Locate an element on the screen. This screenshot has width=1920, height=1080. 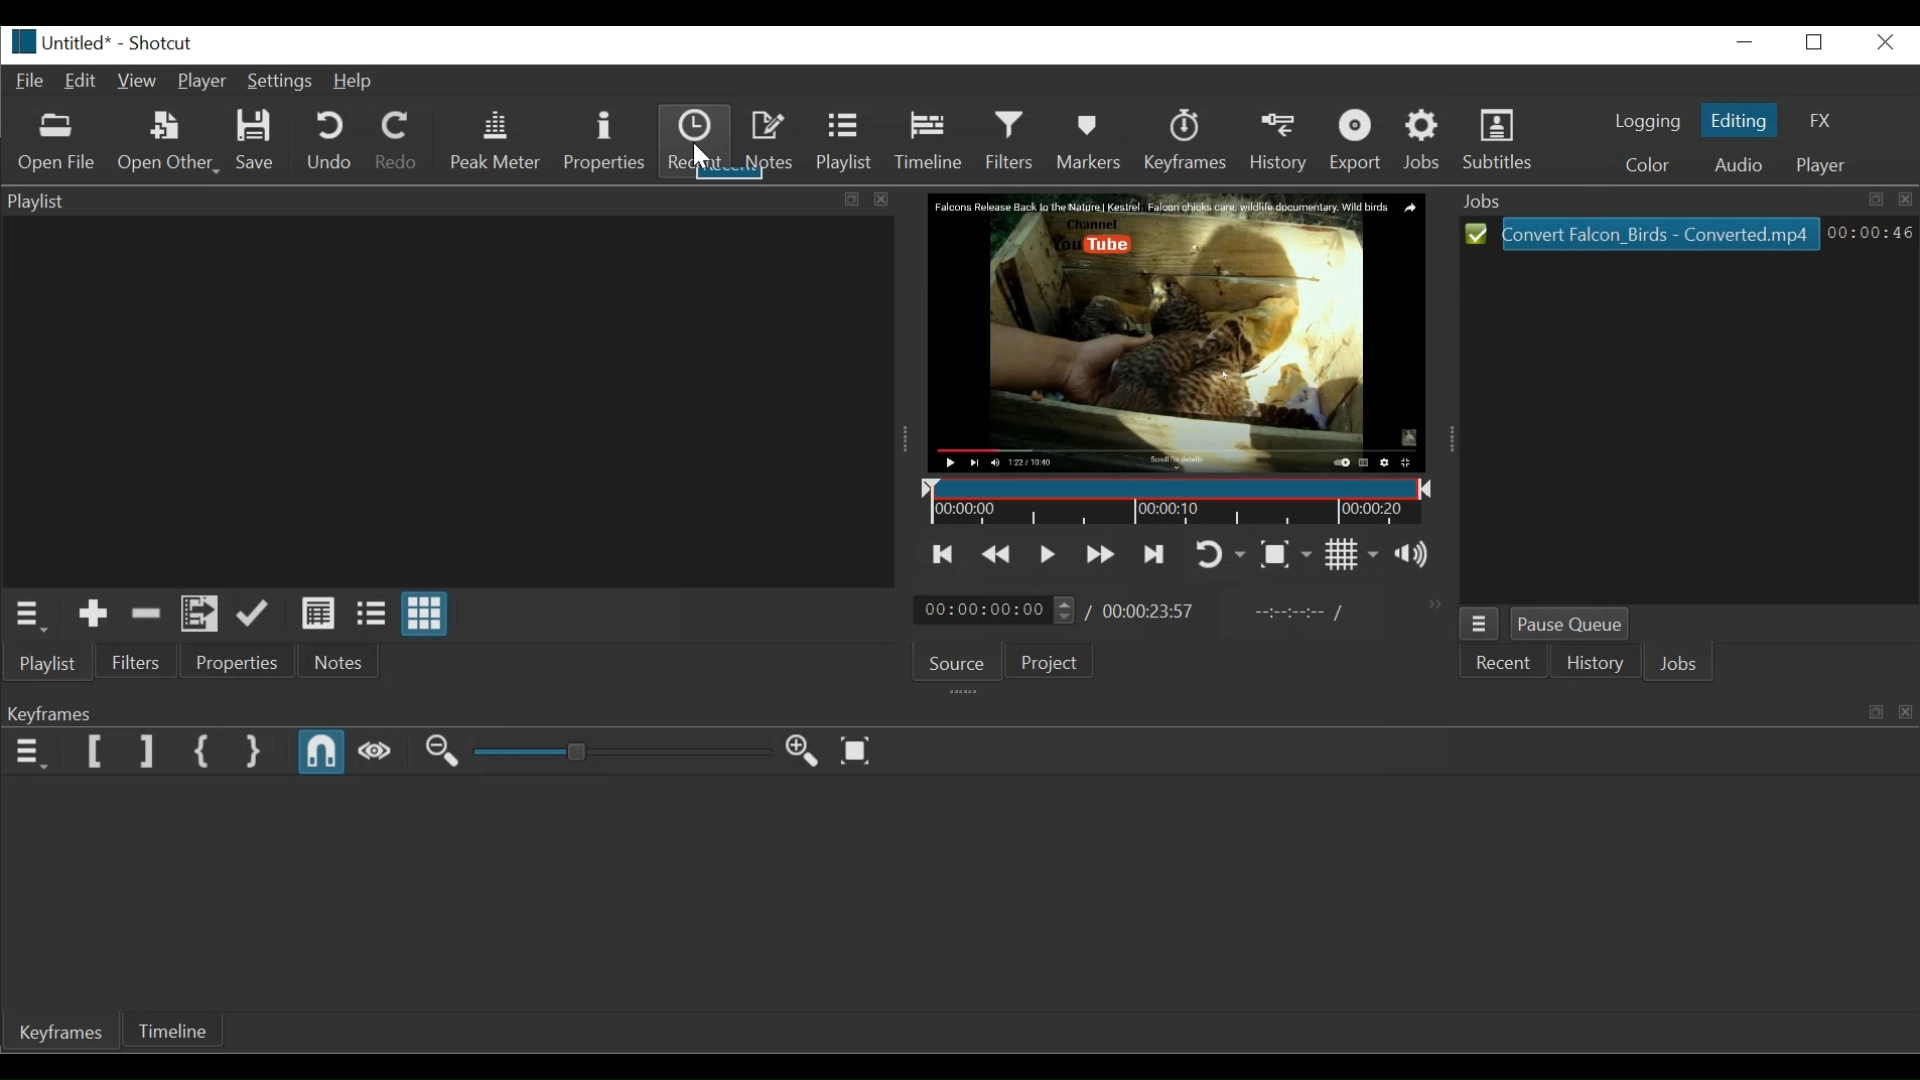
Toggle play or pause (space) is located at coordinates (1048, 553).